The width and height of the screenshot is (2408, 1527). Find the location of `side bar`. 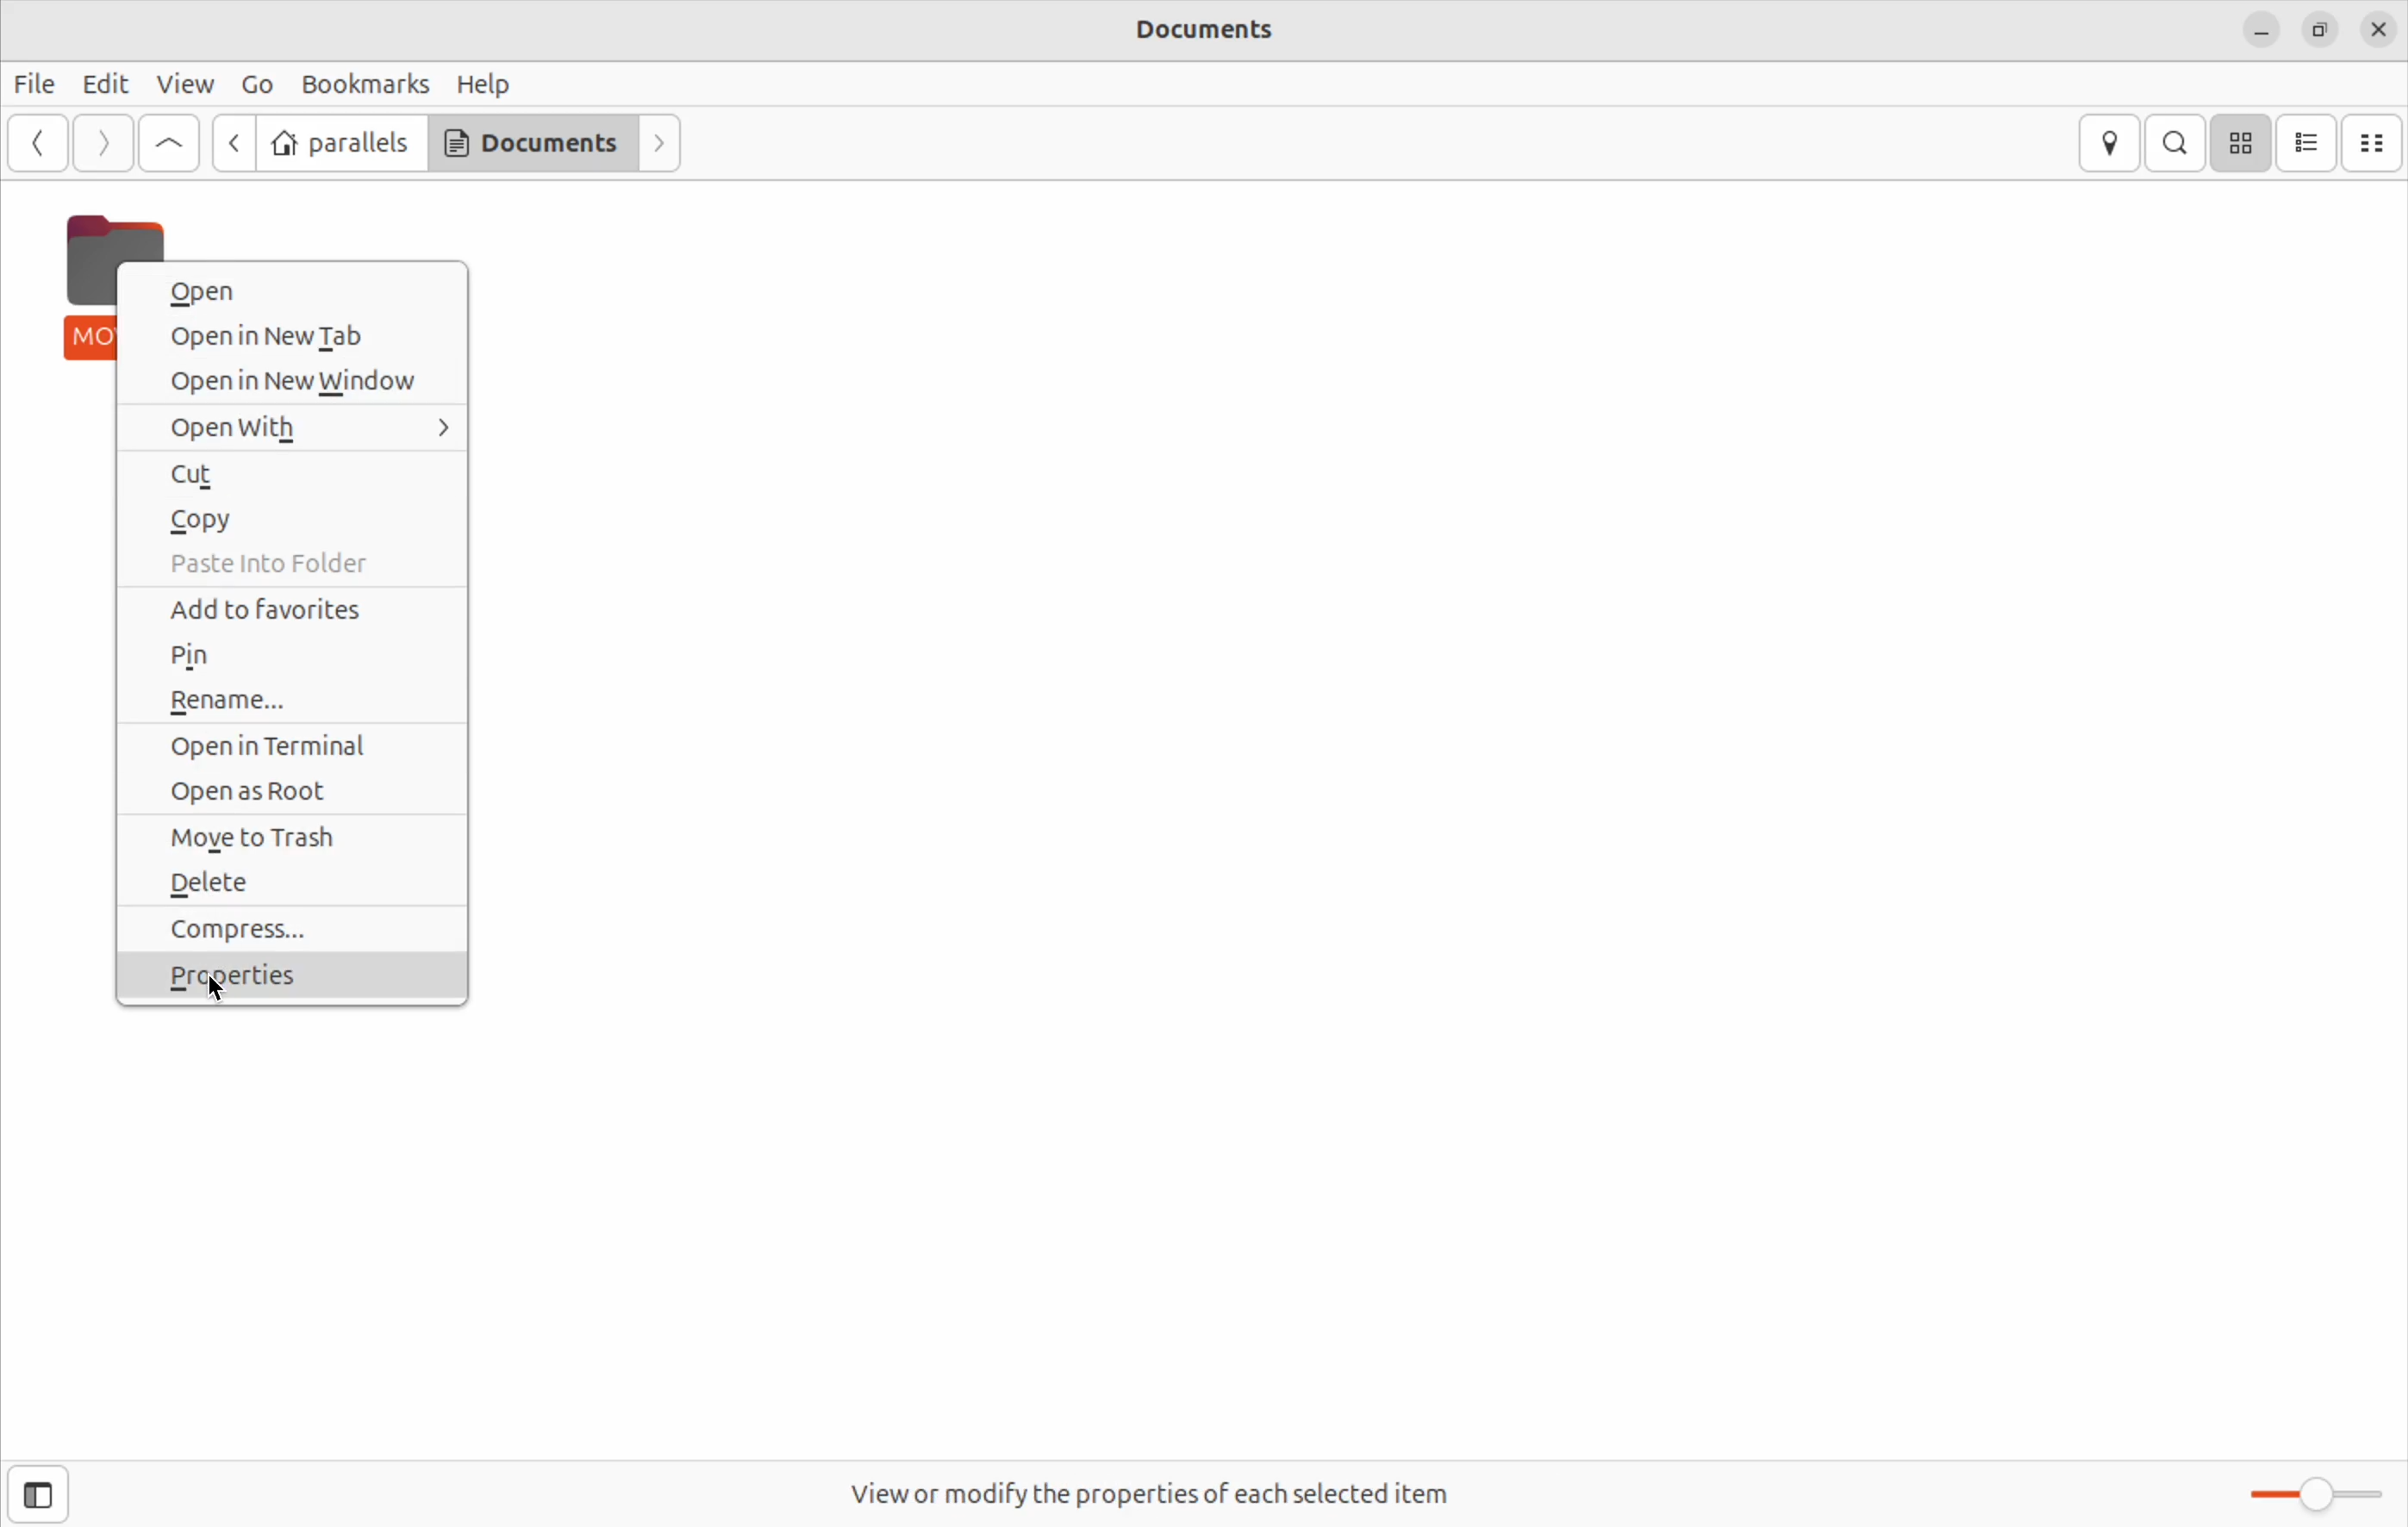

side bar is located at coordinates (38, 1498).